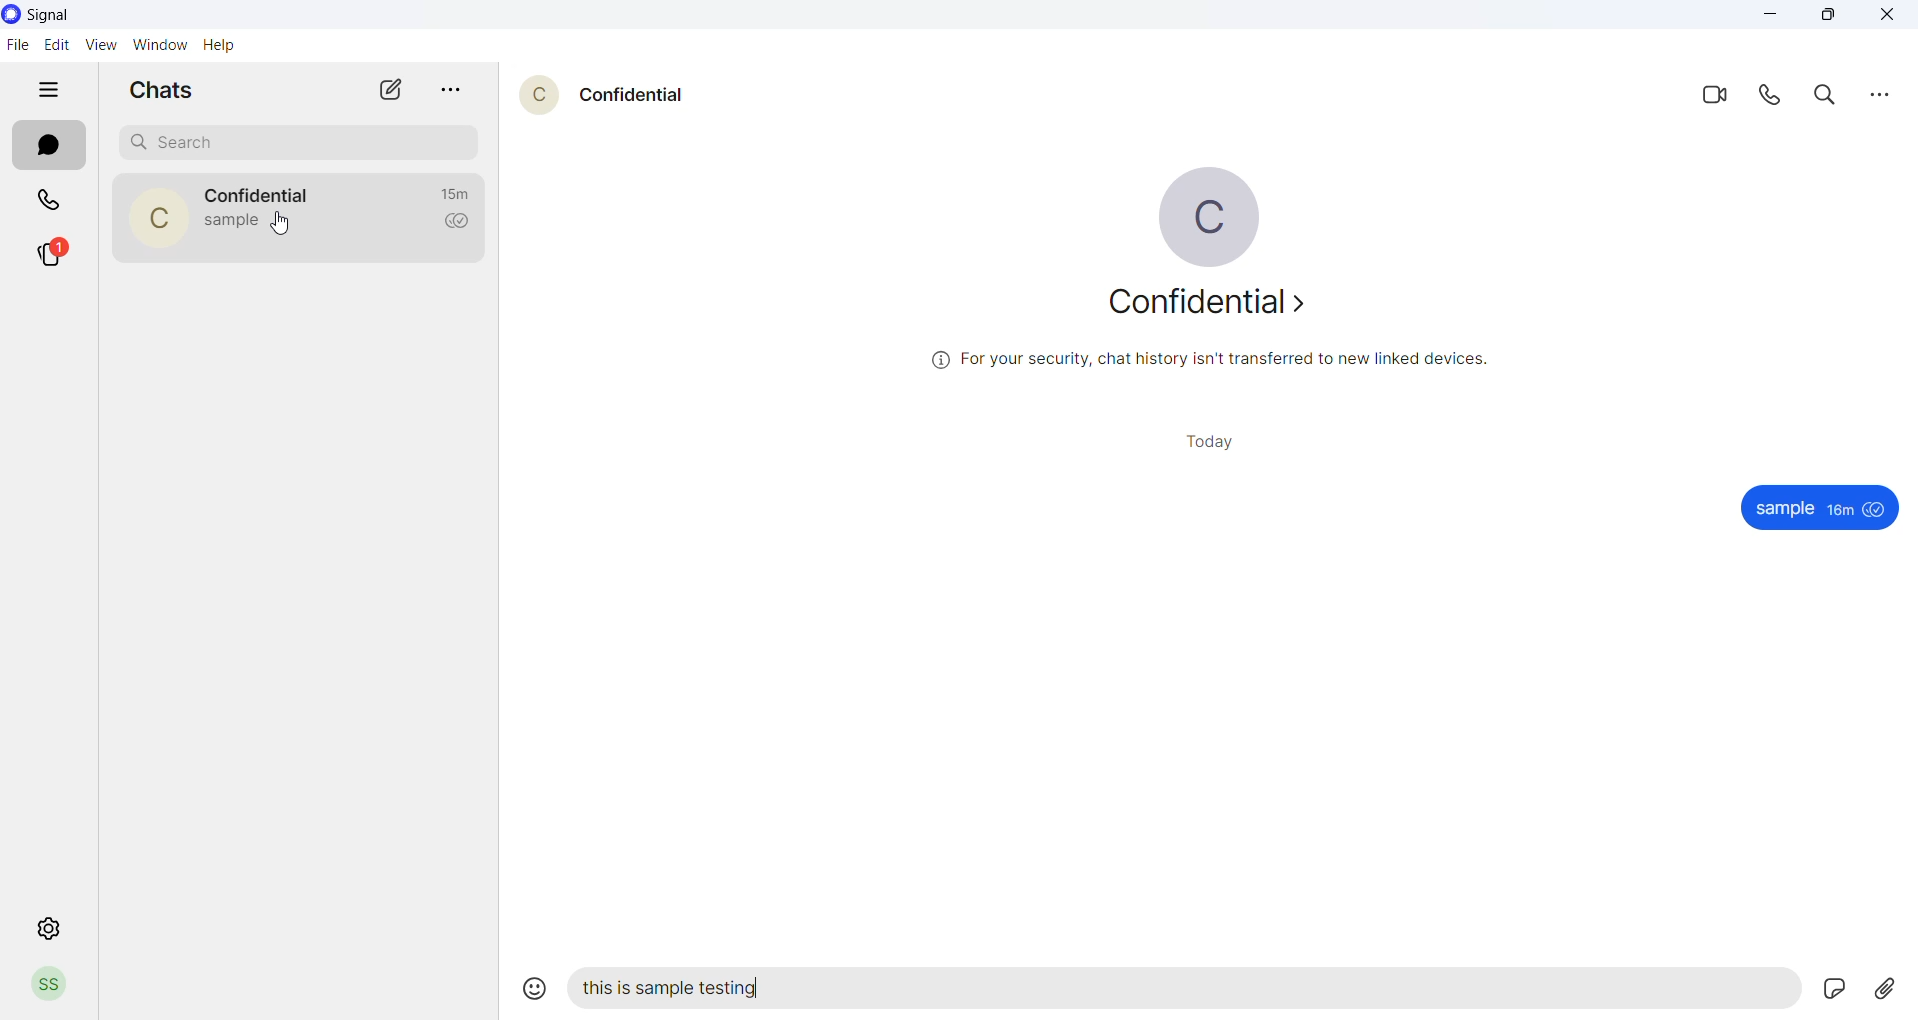  Describe the element at coordinates (1781, 507) in the screenshot. I see `sample` at that location.